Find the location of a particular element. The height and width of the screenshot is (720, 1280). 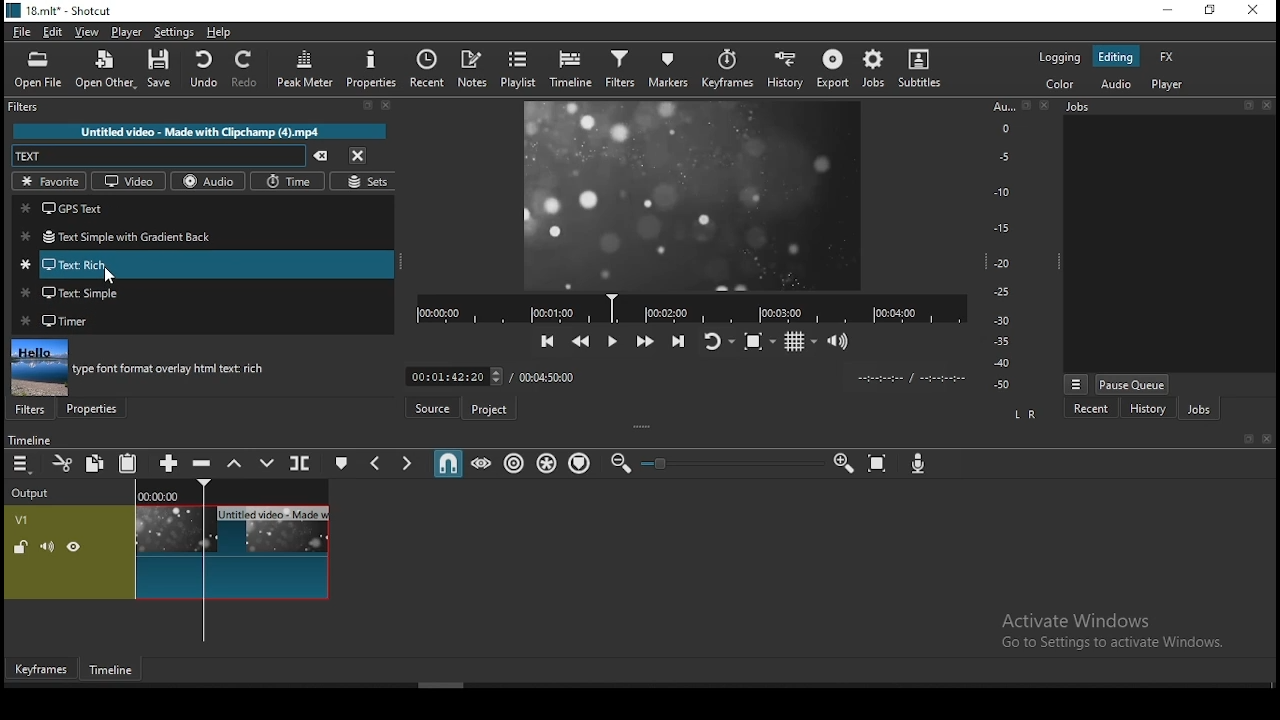

clear search is located at coordinates (320, 157).